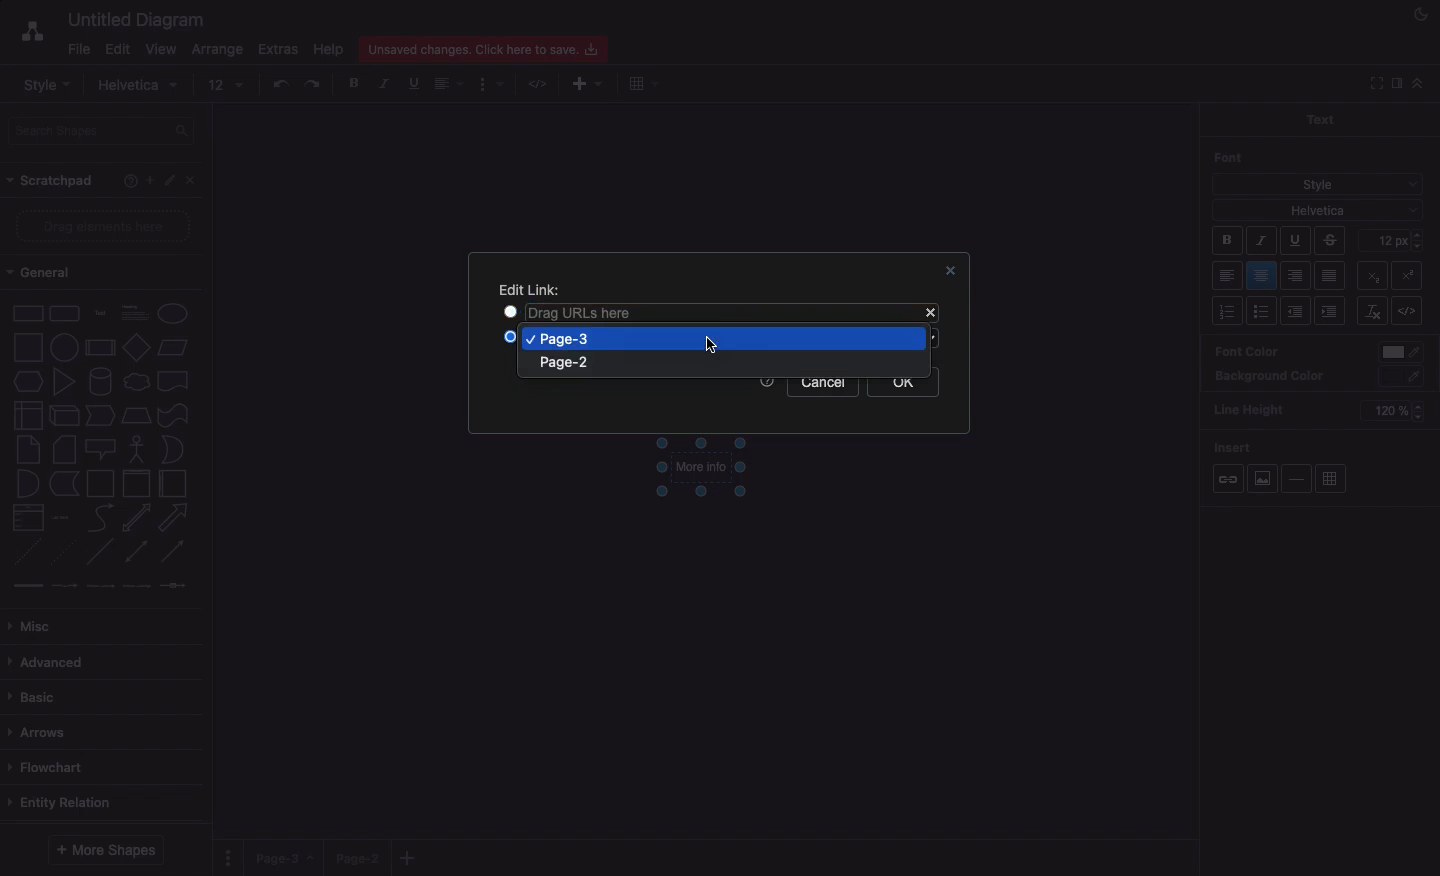 Image resolution: width=1440 pixels, height=876 pixels. Describe the element at coordinates (1256, 407) in the screenshot. I see `Line height` at that location.